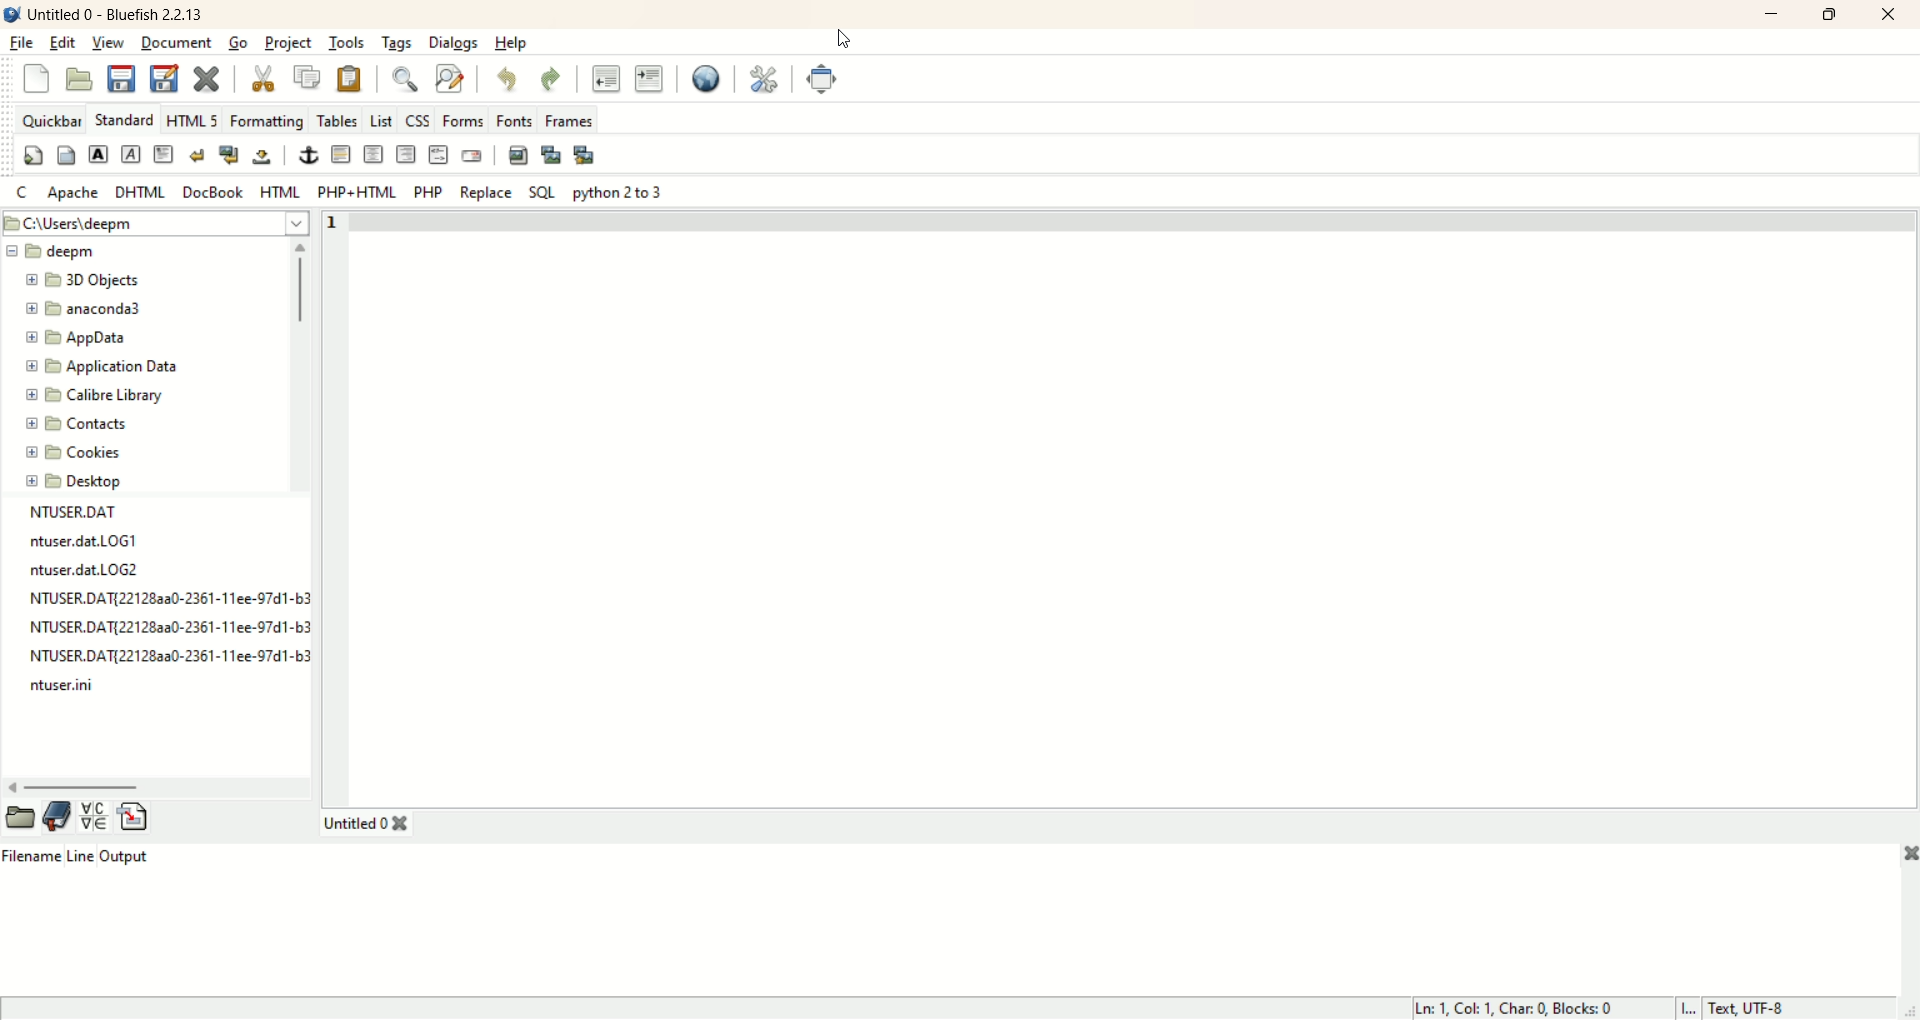 This screenshot has height=1020, width=1920. What do you see at coordinates (155, 223) in the screenshot?
I see `location` at bounding box center [155, 223].